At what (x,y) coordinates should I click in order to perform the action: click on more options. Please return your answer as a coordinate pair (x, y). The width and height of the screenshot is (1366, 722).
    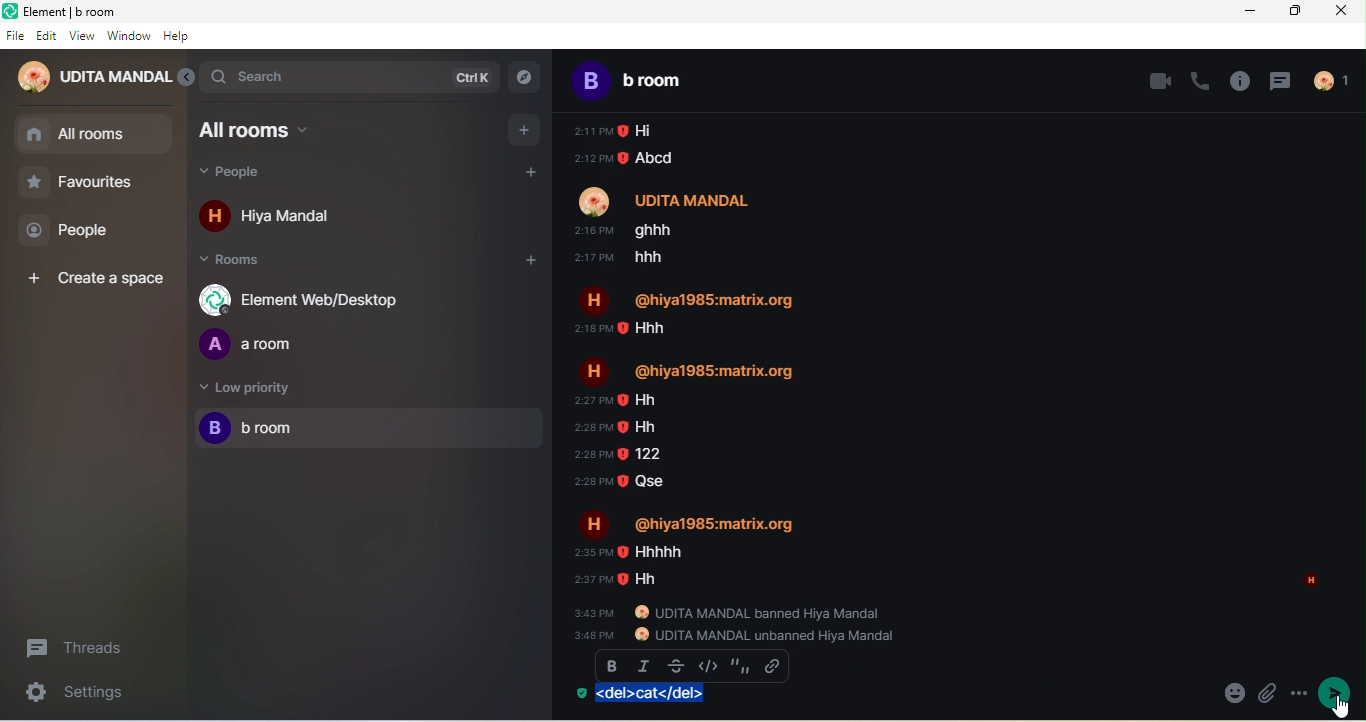
    Looking at the image, I should click on (1299, 692).